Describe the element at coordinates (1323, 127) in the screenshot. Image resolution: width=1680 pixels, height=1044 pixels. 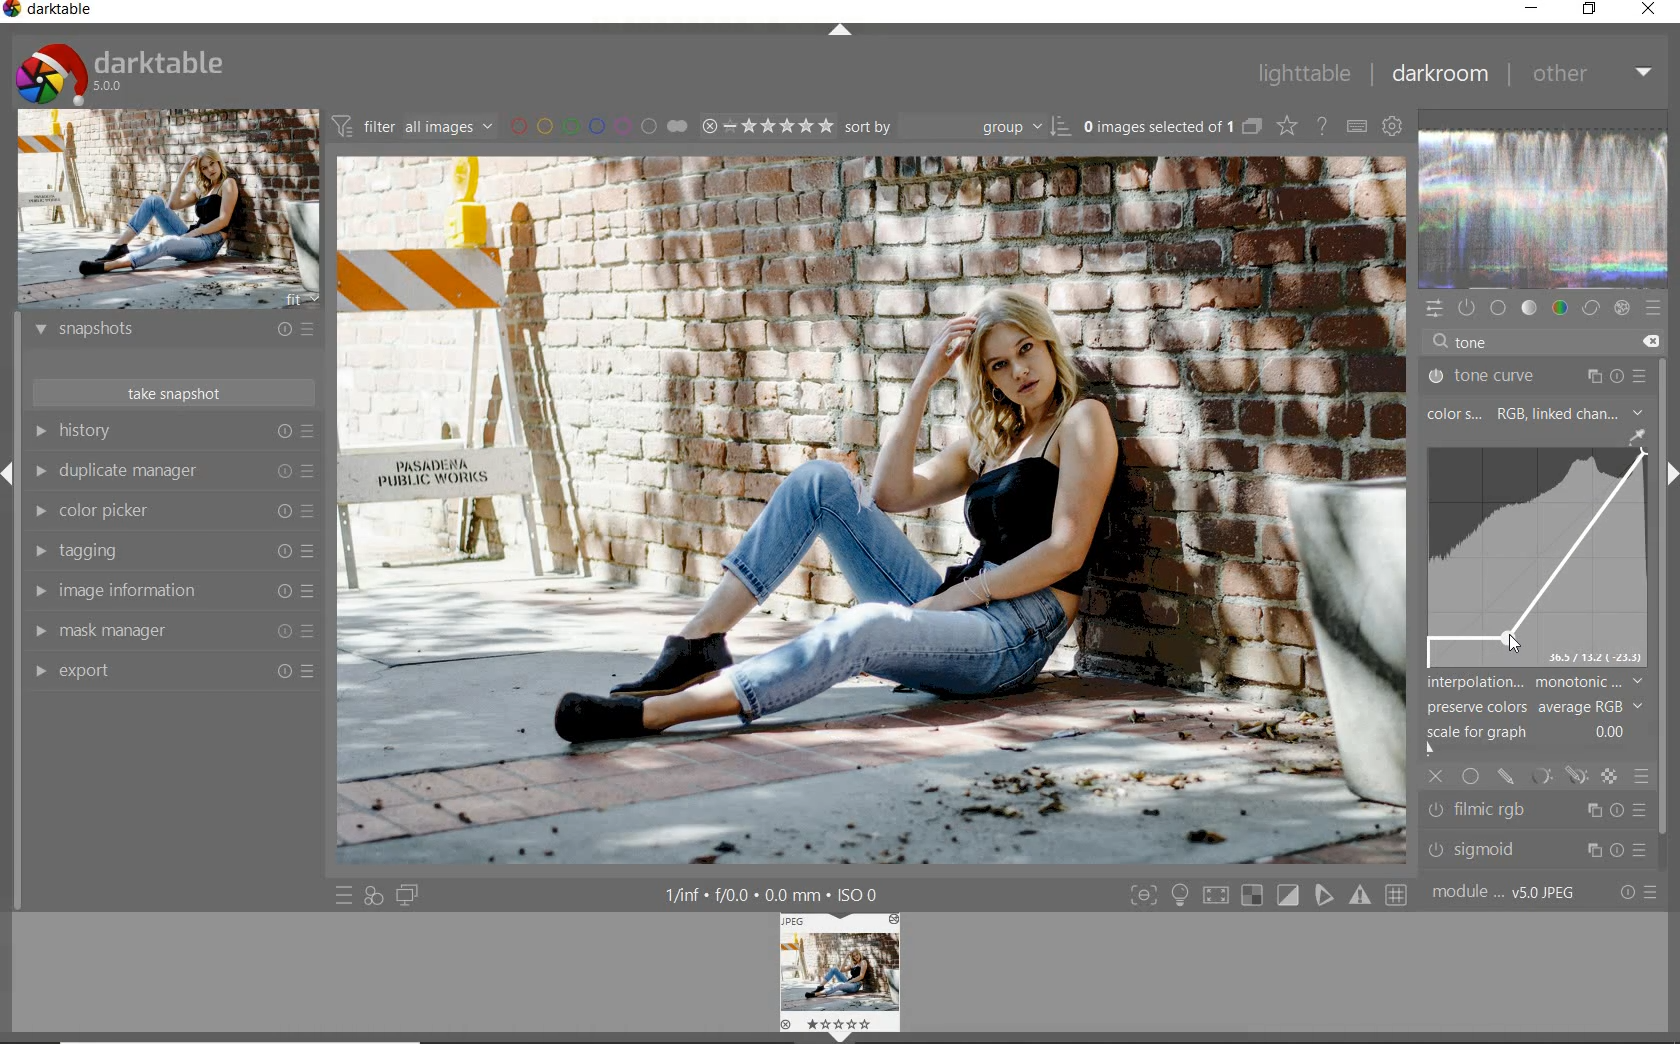
I see `enable online help` at that location.